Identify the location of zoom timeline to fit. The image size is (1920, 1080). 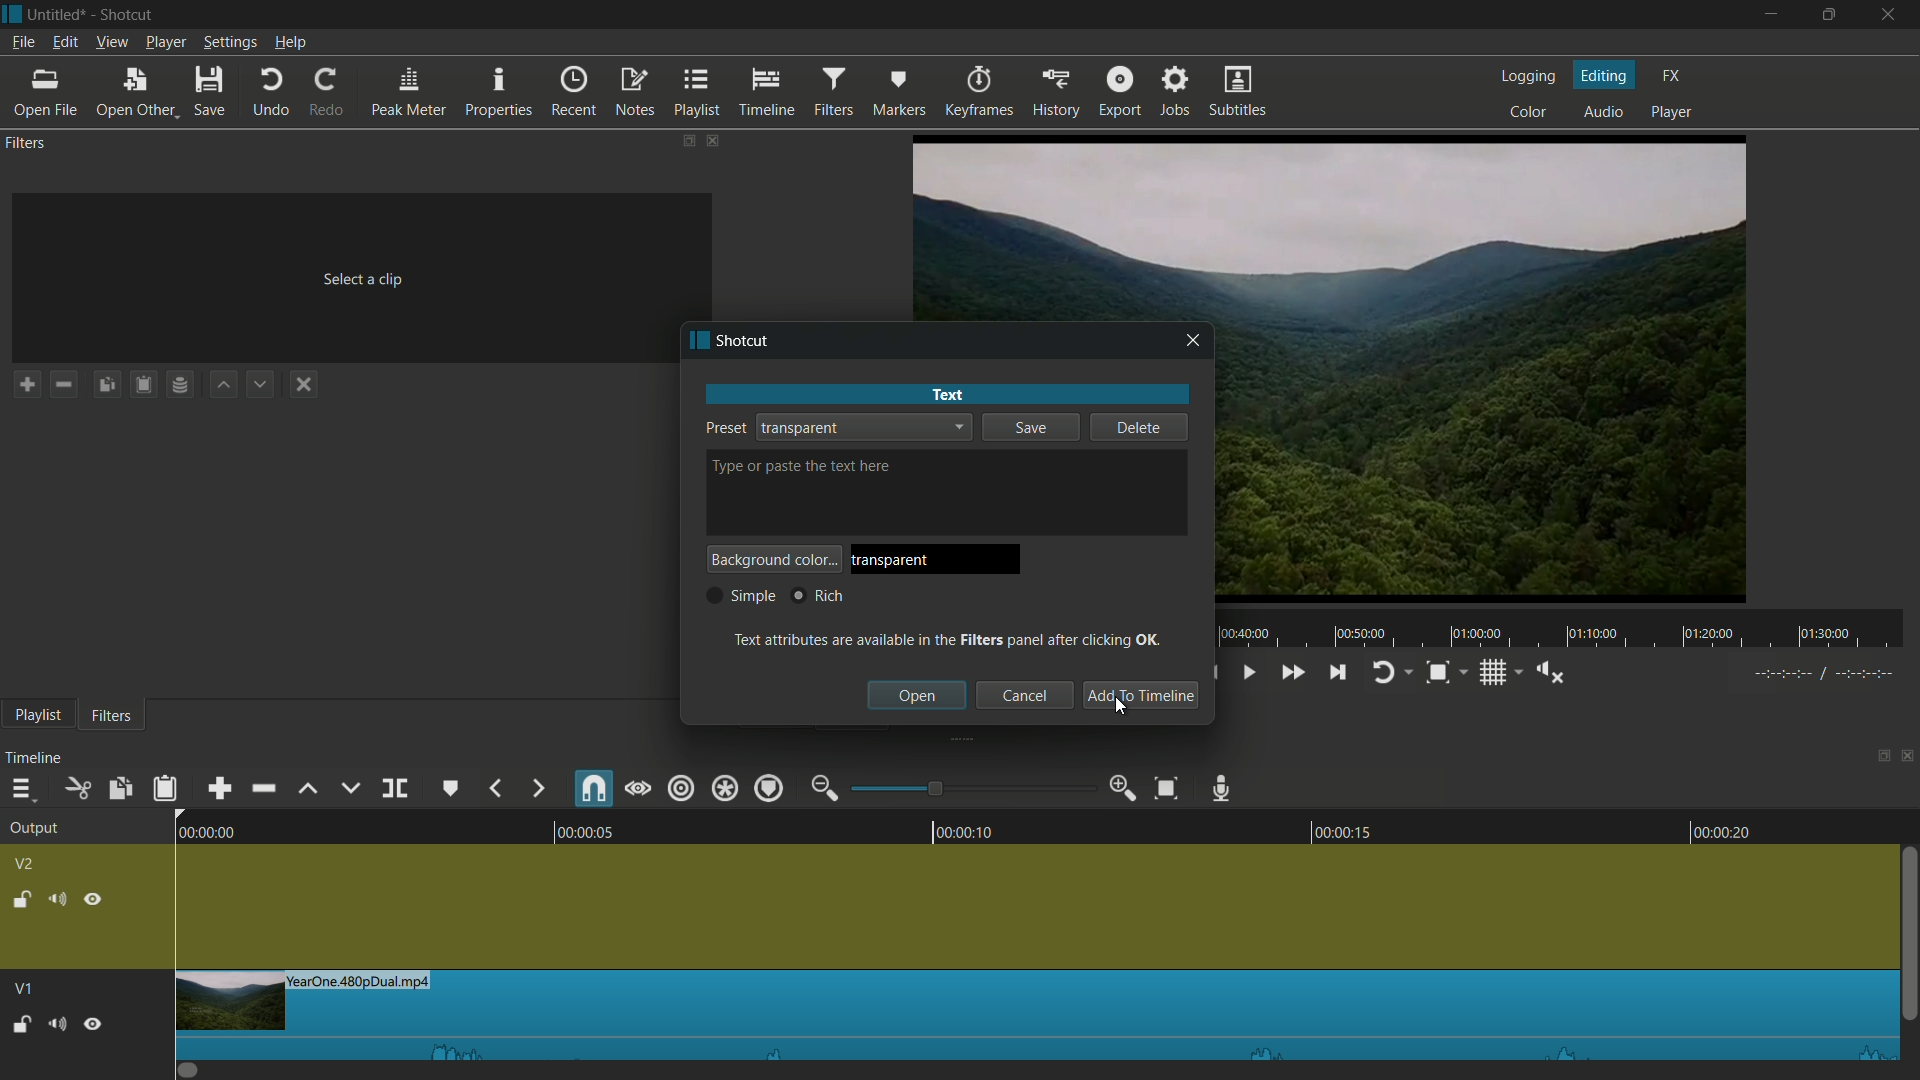
(1166, 789).